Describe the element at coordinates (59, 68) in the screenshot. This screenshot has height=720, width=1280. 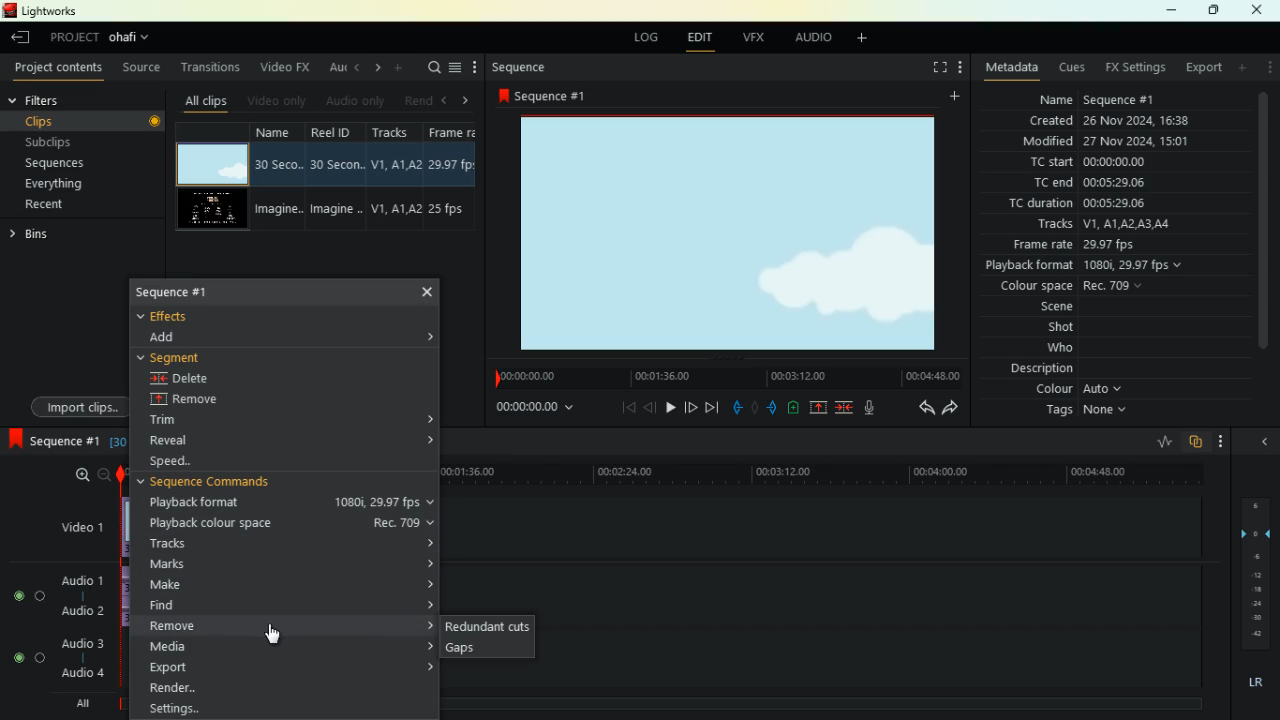
I see `project contents` at that location.